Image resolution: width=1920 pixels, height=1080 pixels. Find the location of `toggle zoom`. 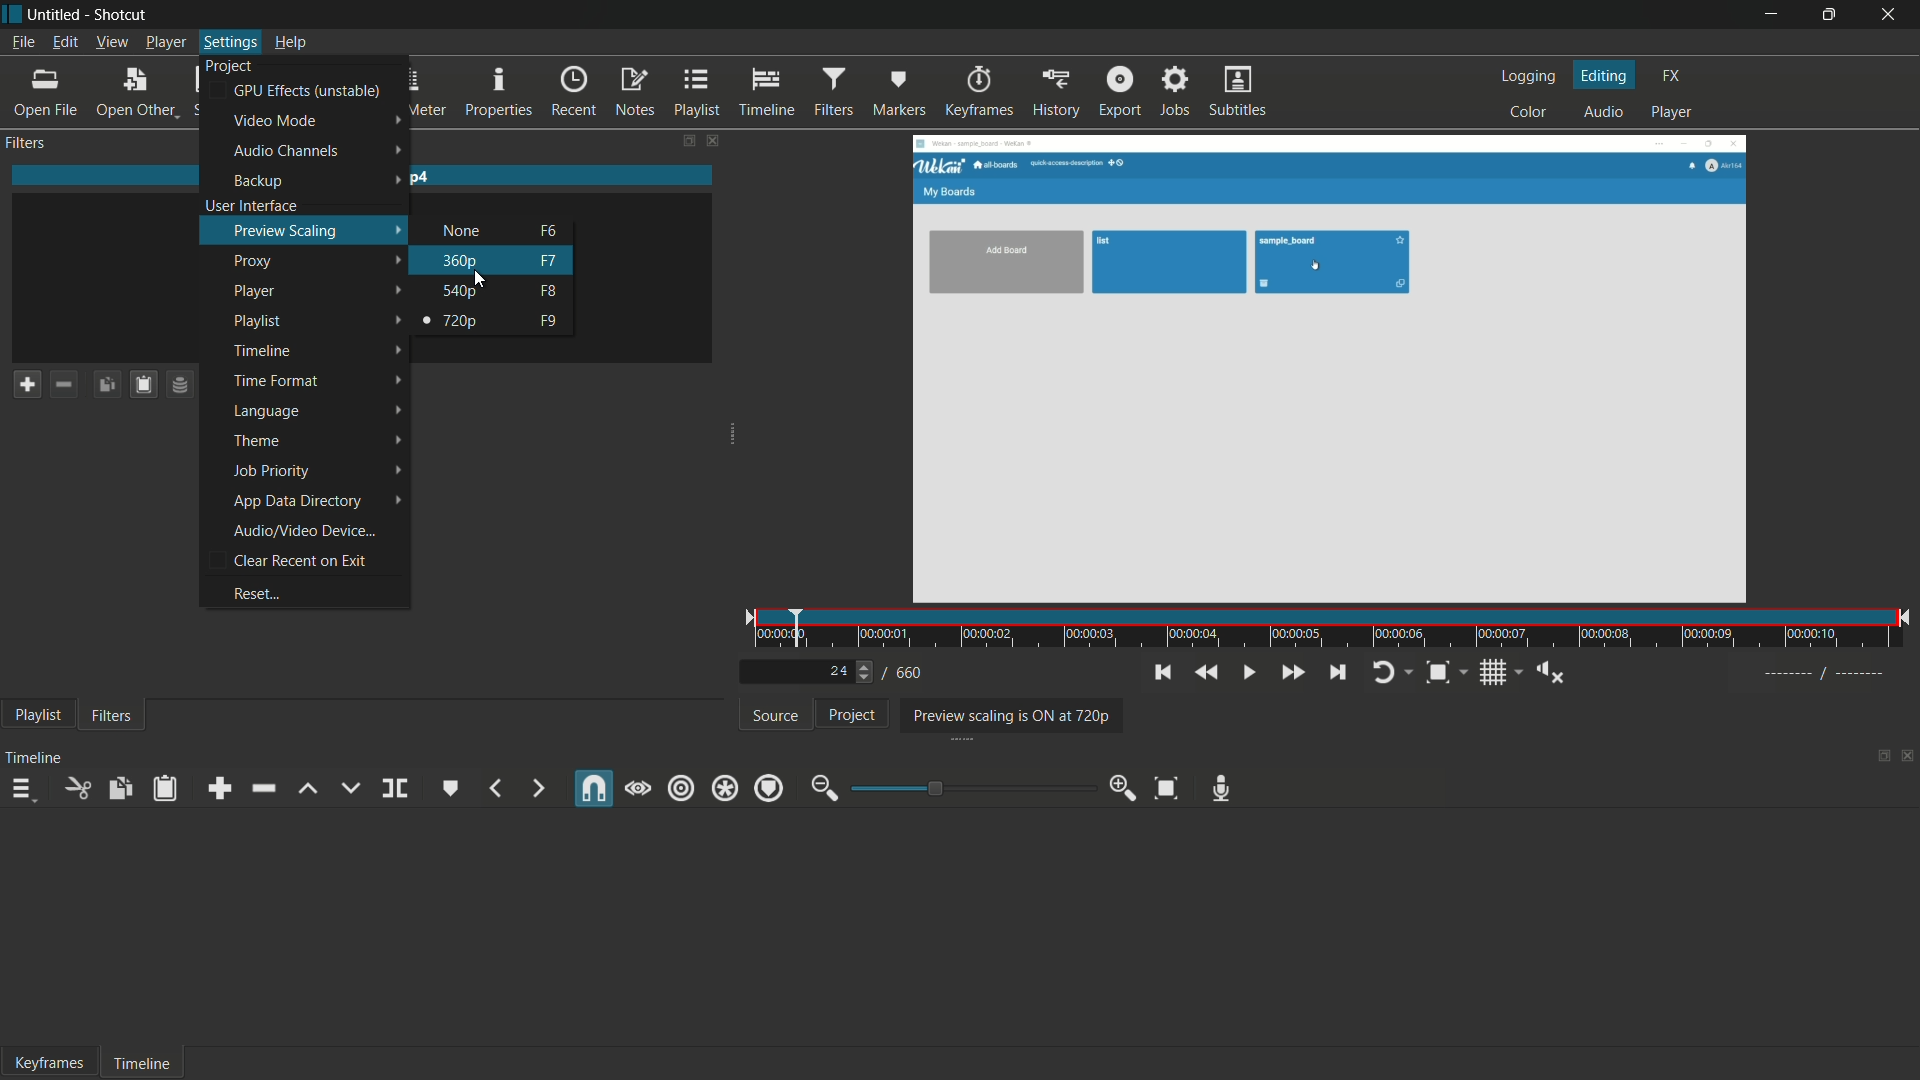

toggle zoom is located at coordinates (1437, 673).